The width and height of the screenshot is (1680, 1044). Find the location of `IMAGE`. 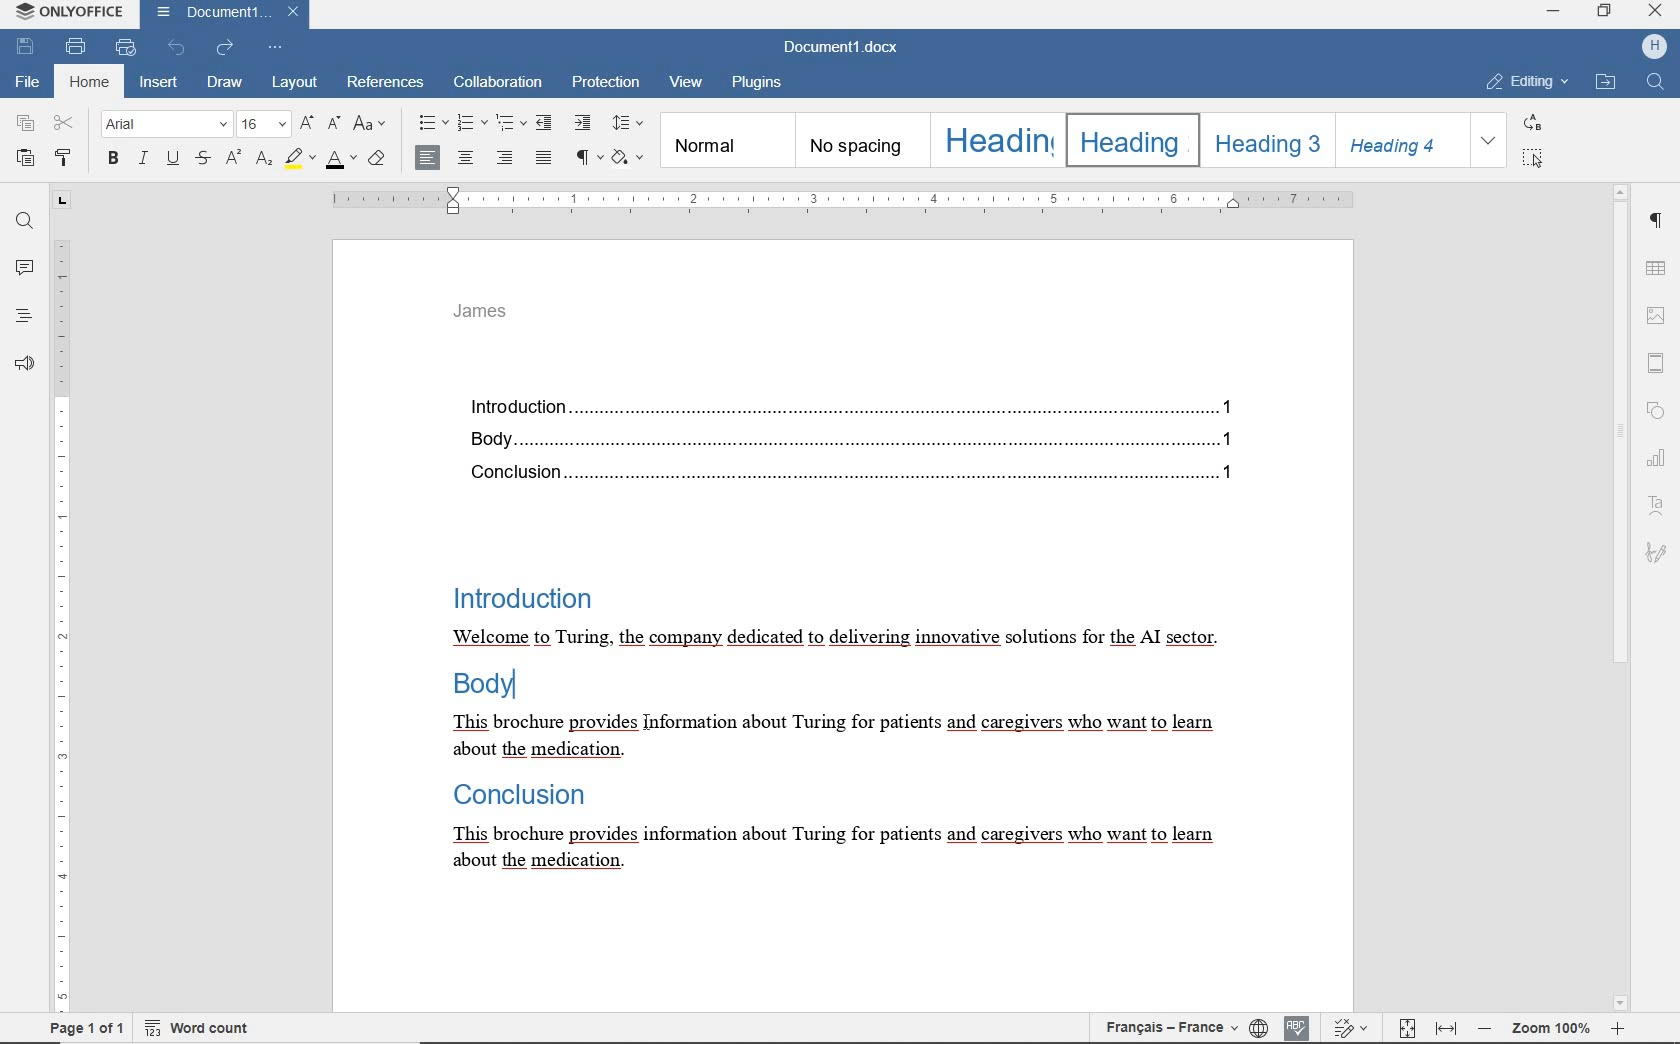

IMAGE is located at coordinates (1657, 311).